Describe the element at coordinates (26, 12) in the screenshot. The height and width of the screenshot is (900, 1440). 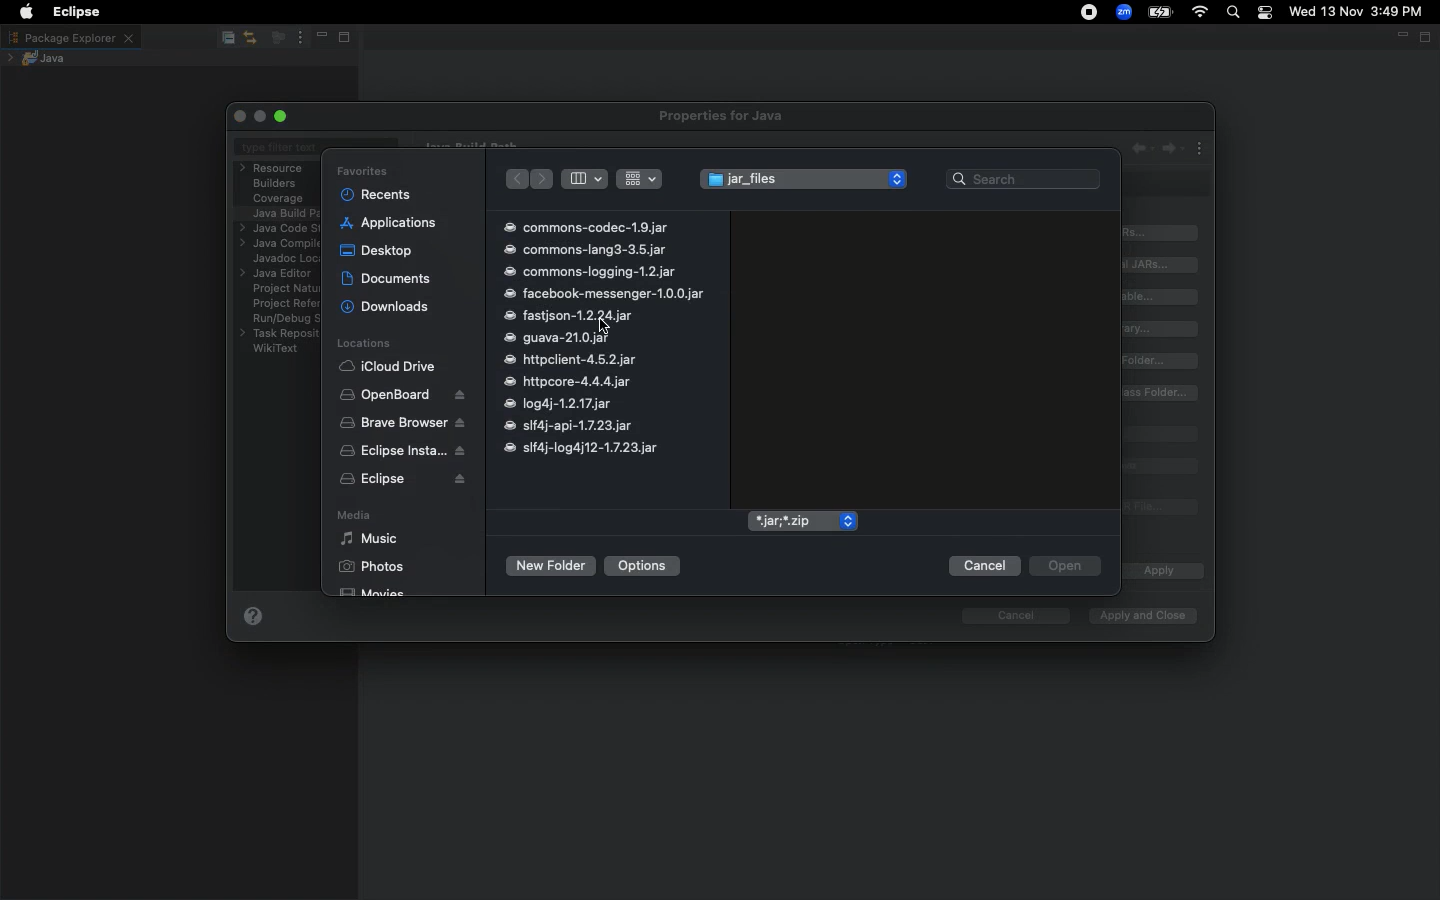
I see `Apple logo` at that location.